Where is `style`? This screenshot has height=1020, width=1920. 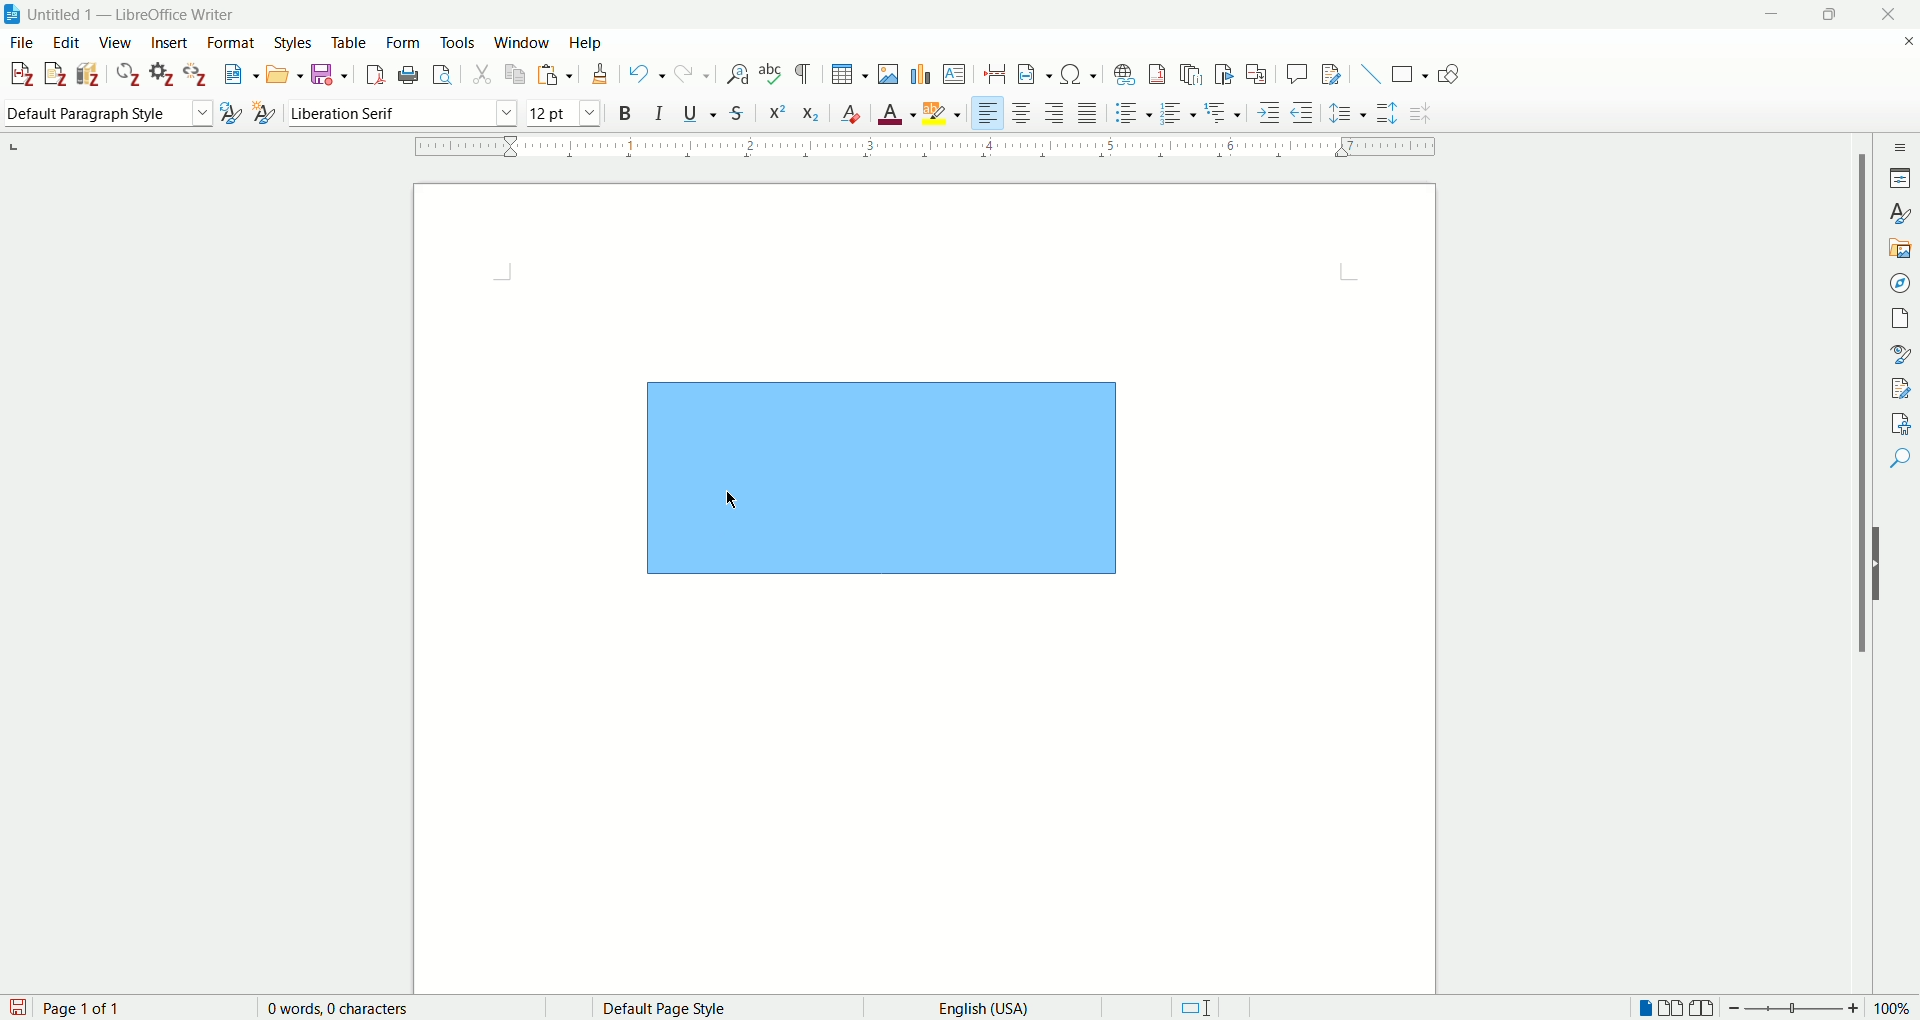 style is located at coordinates (1897, 212).